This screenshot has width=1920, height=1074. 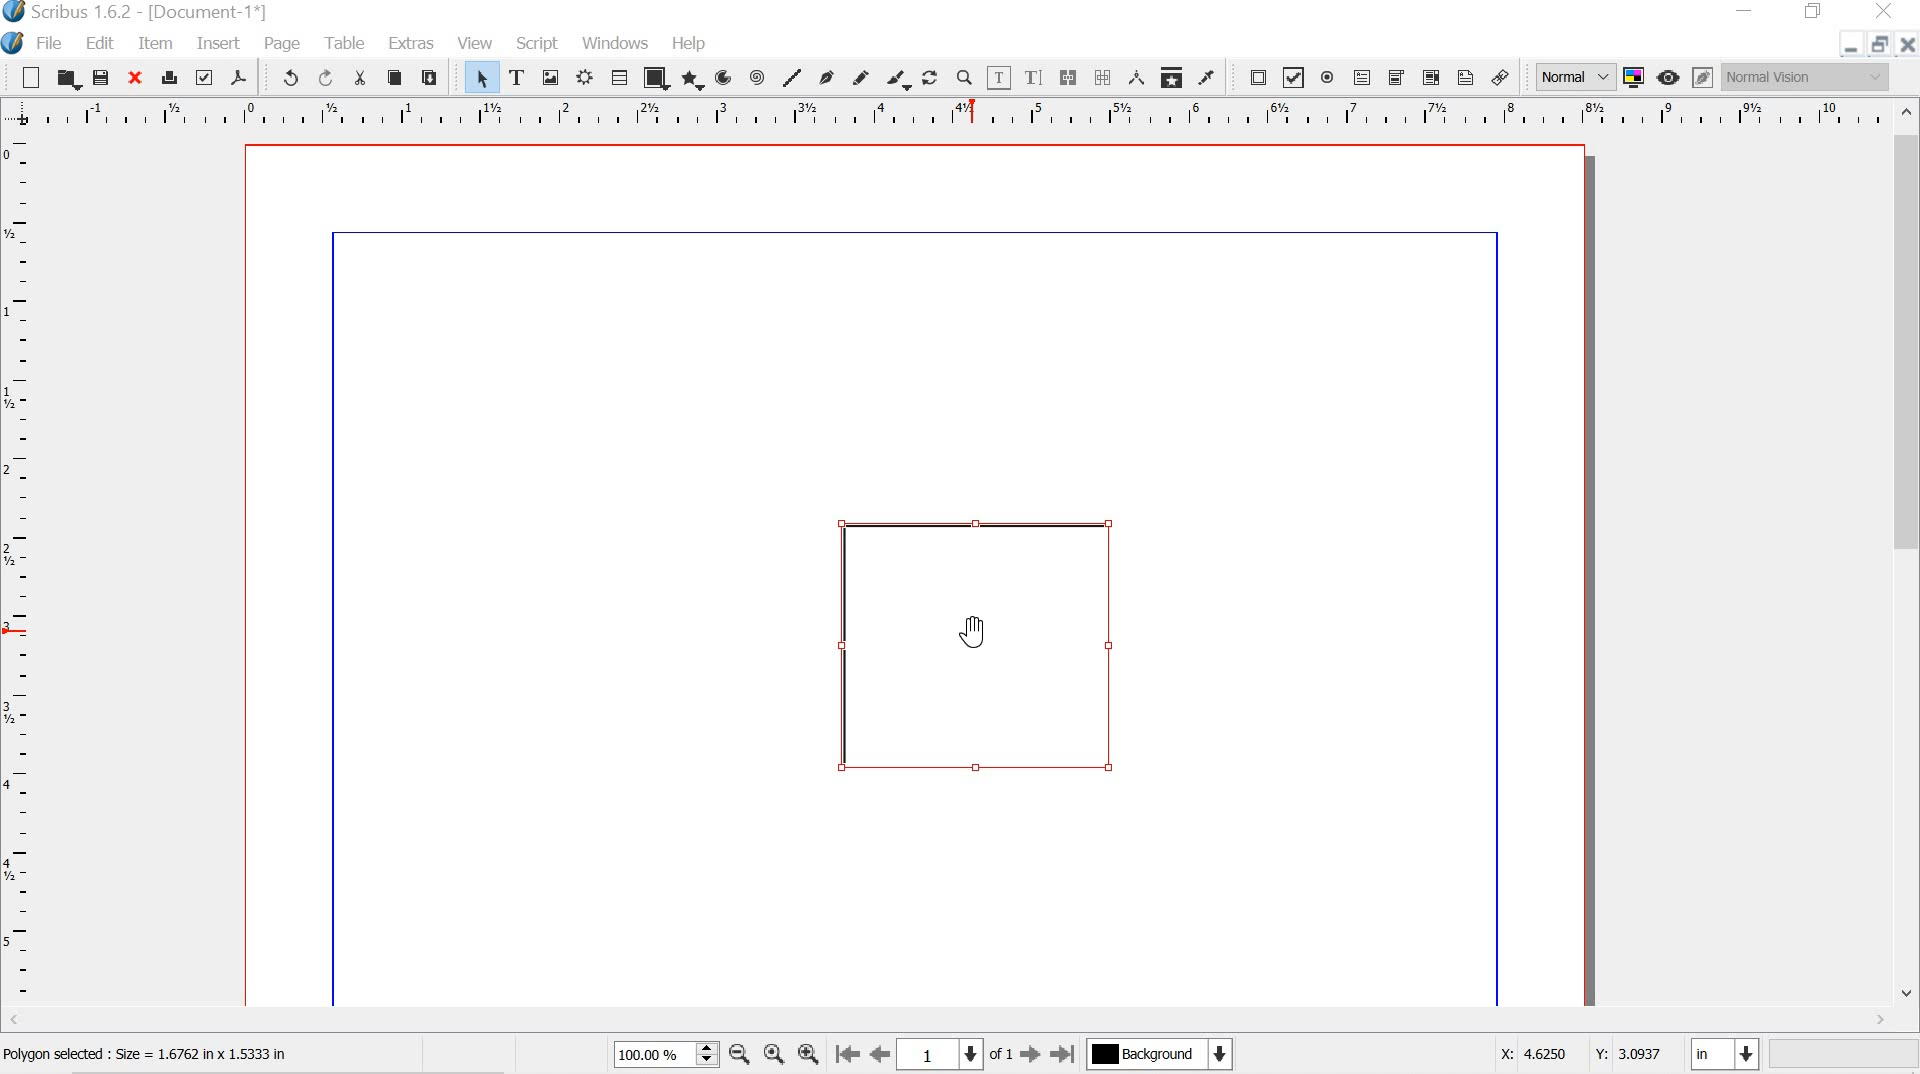 I want to click on pdf text field, so click(x=1361, y=77).